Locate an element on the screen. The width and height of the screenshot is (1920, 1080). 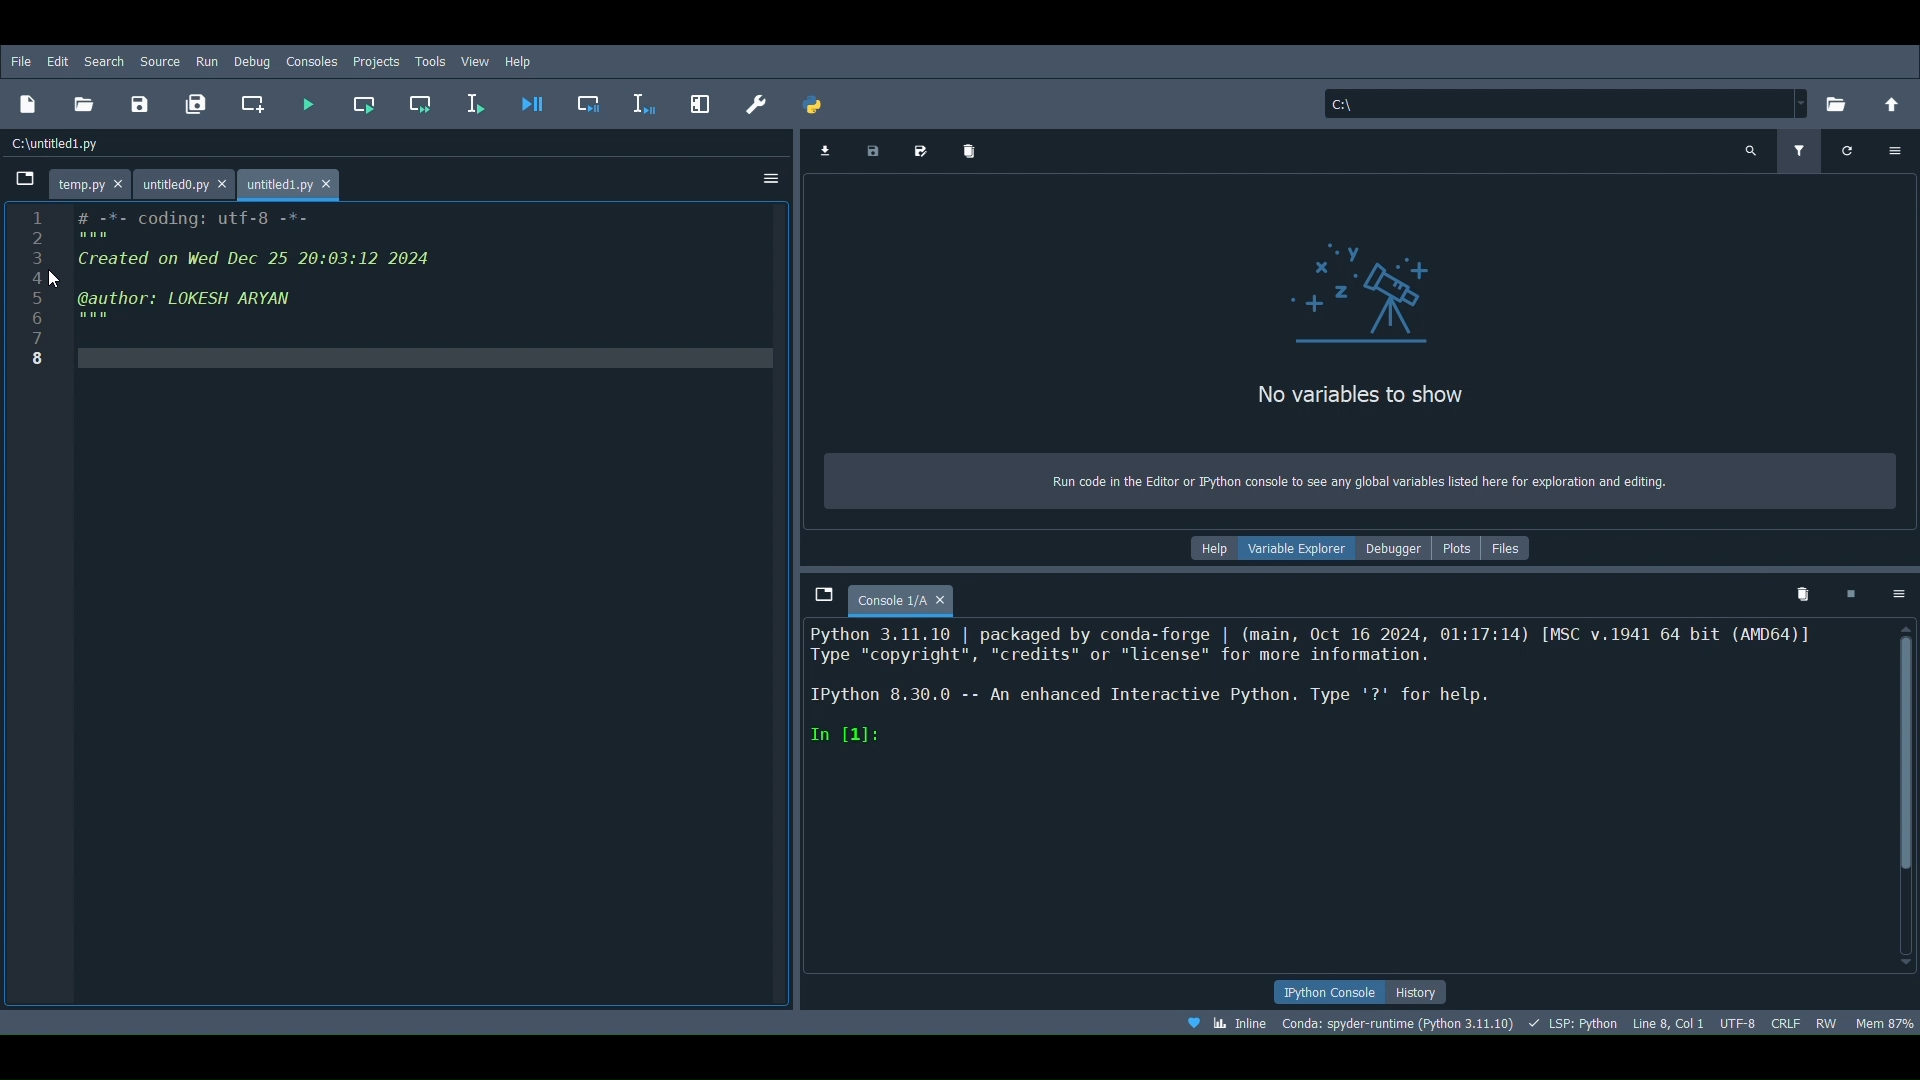
Completions, linting, code folding and symbols status. is located at coordinates (1574, 1022).